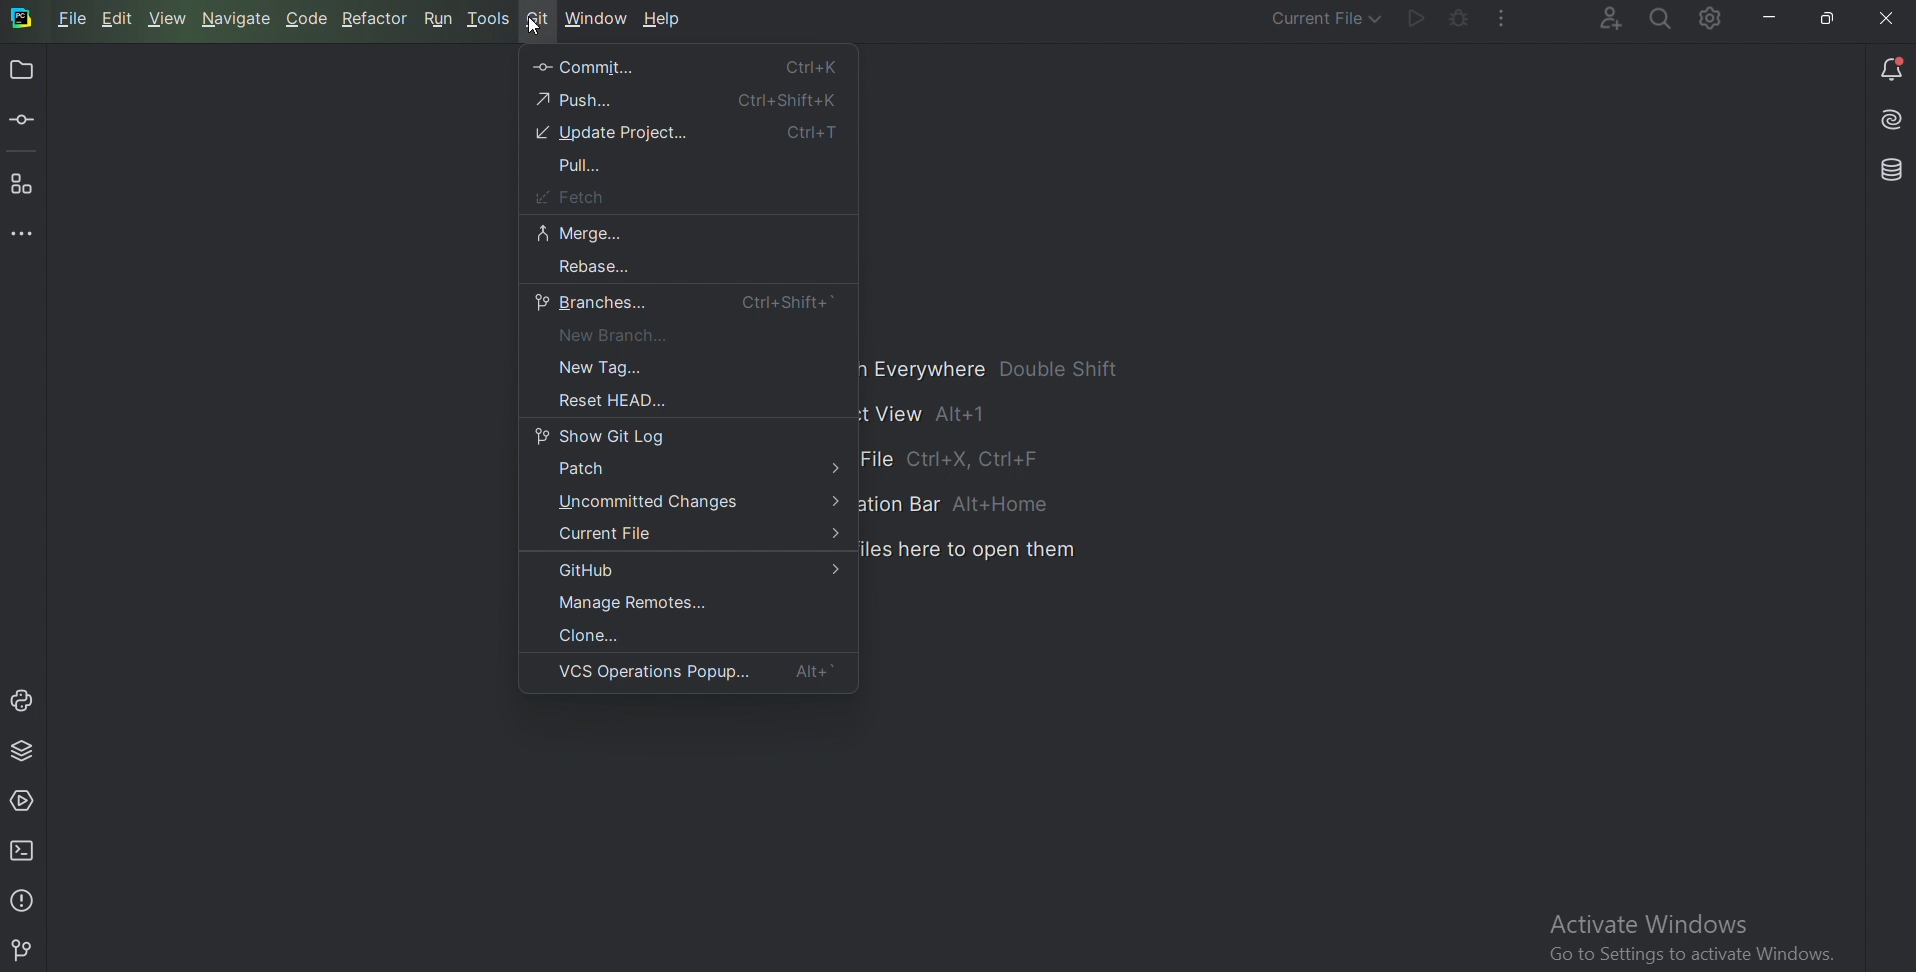 The width and height of the screenshot is (1916, 972). Describe the element at coordinates (1453, 20) in the screenshot. I see `Debug` at that location.